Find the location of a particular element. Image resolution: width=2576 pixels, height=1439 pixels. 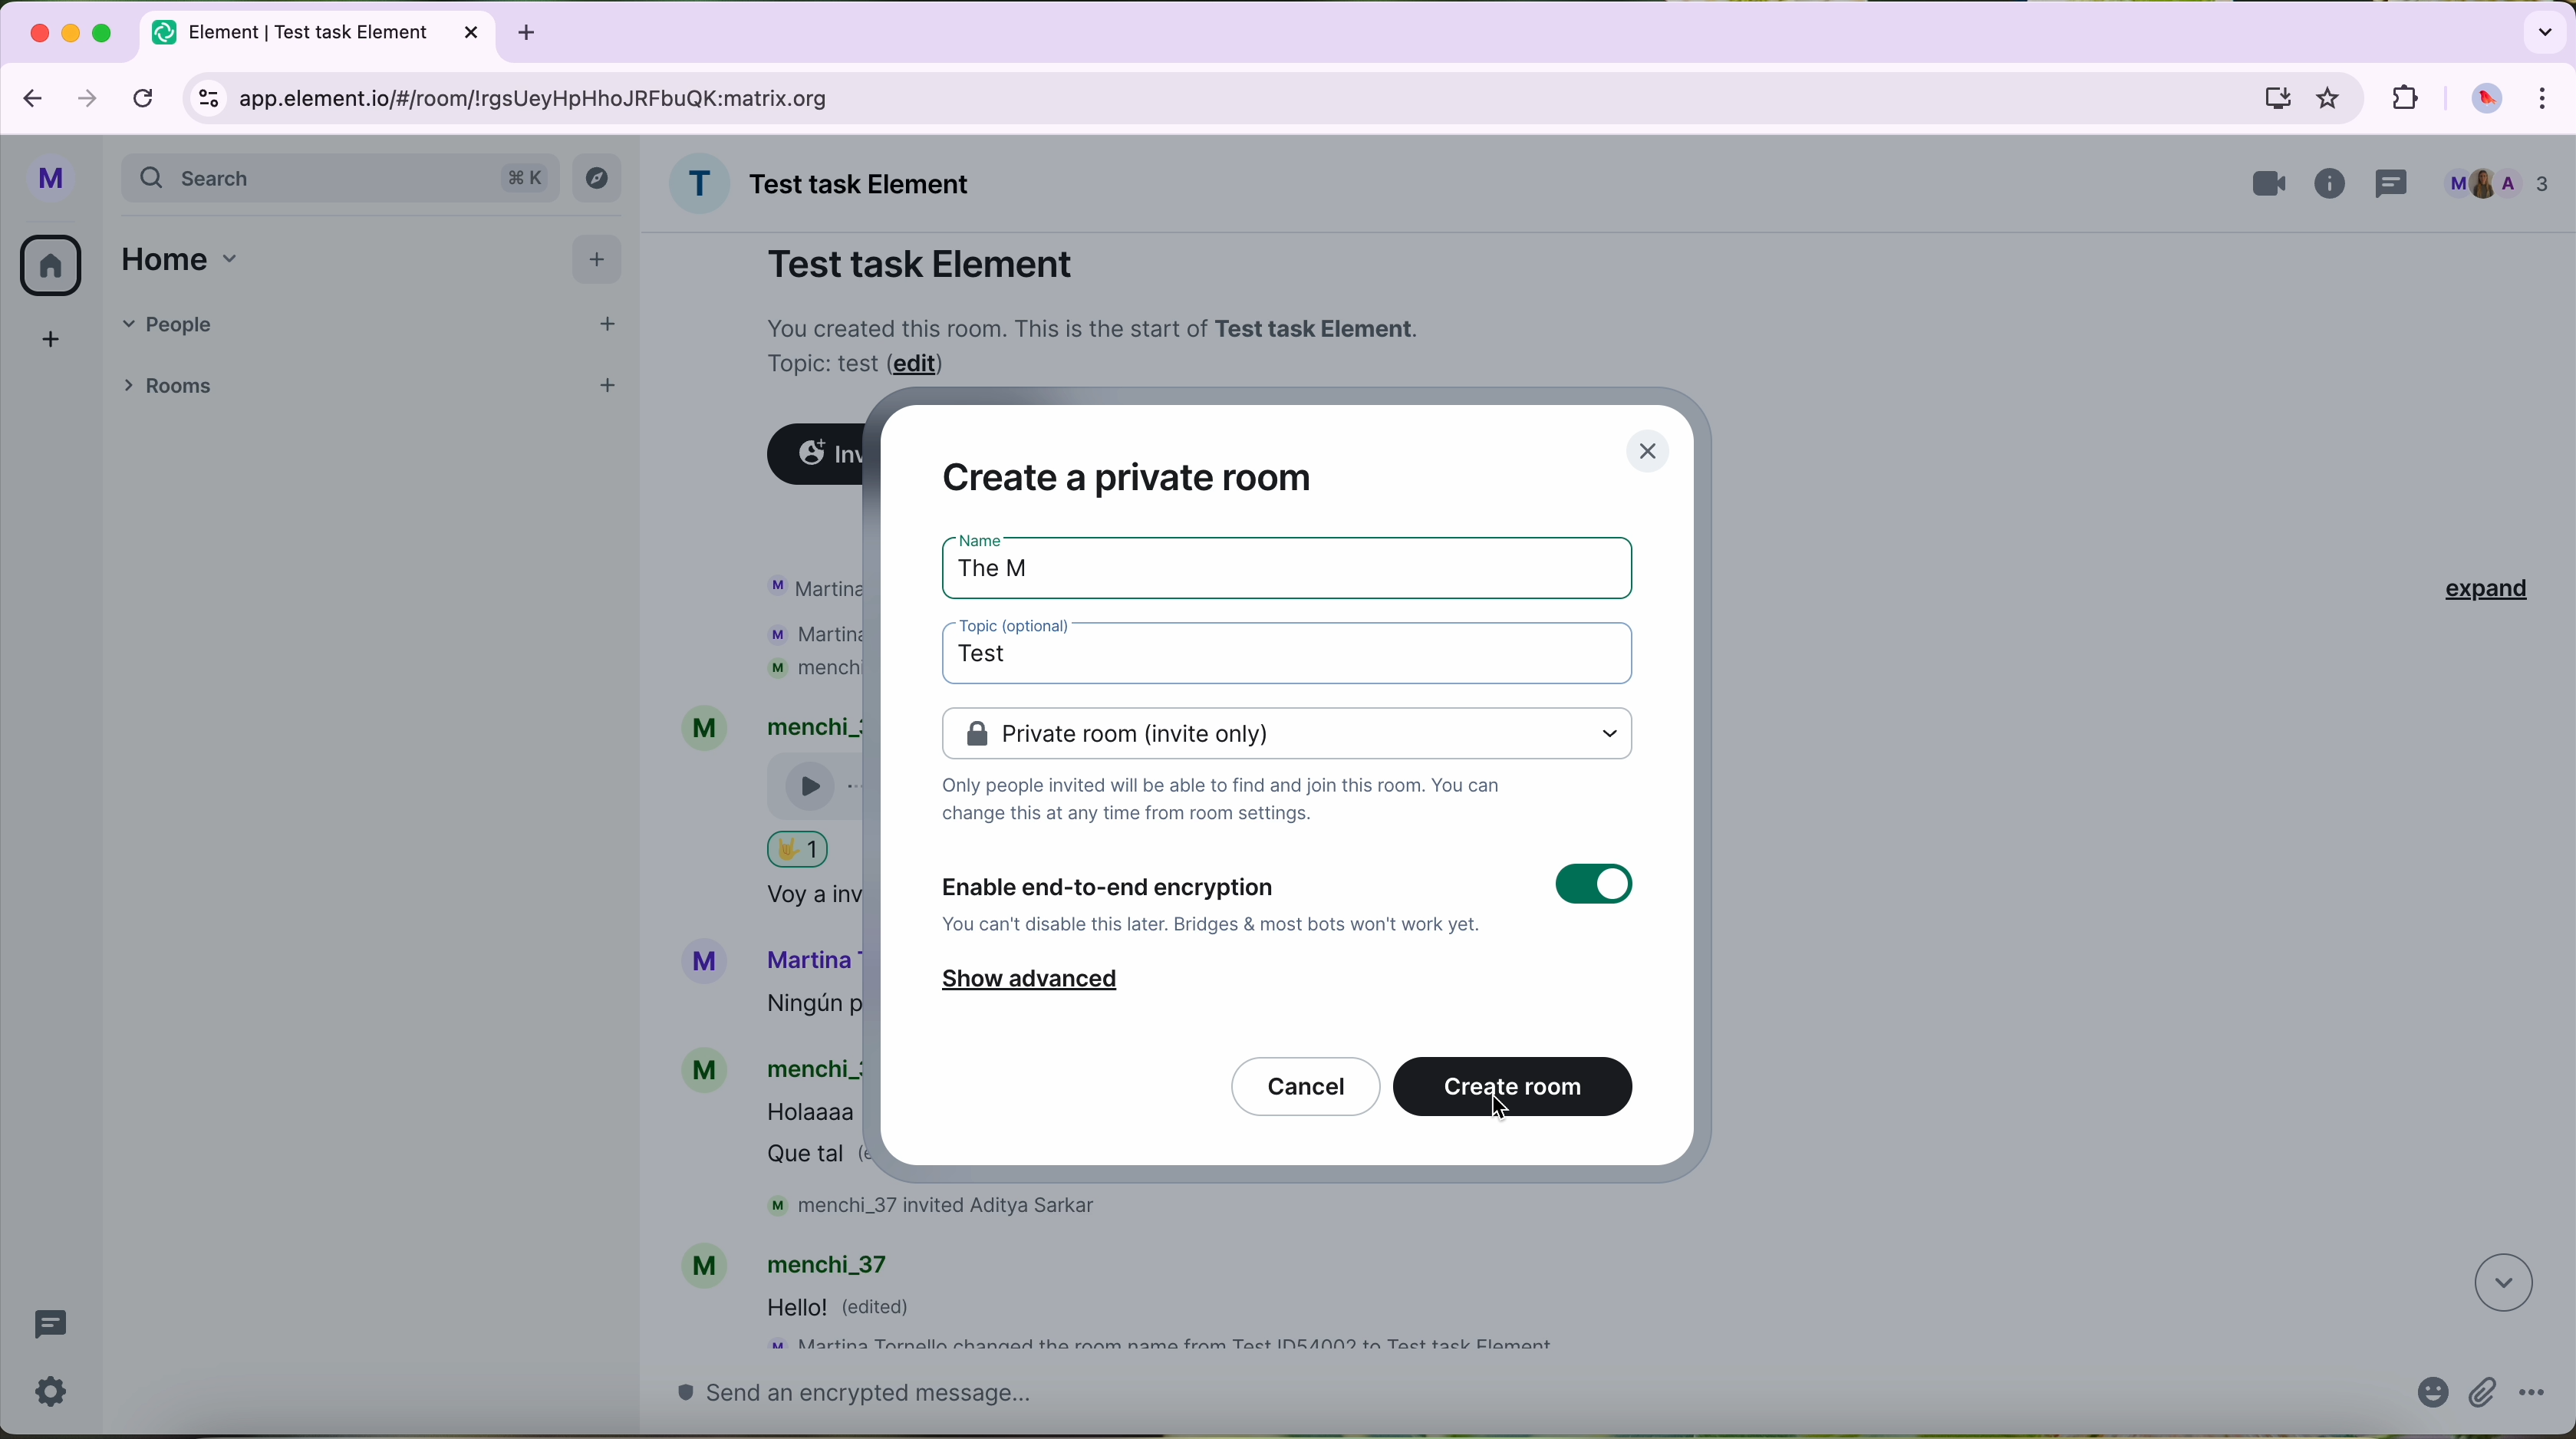

enable end-to-end encryption is located at coordinates (1214, 902).